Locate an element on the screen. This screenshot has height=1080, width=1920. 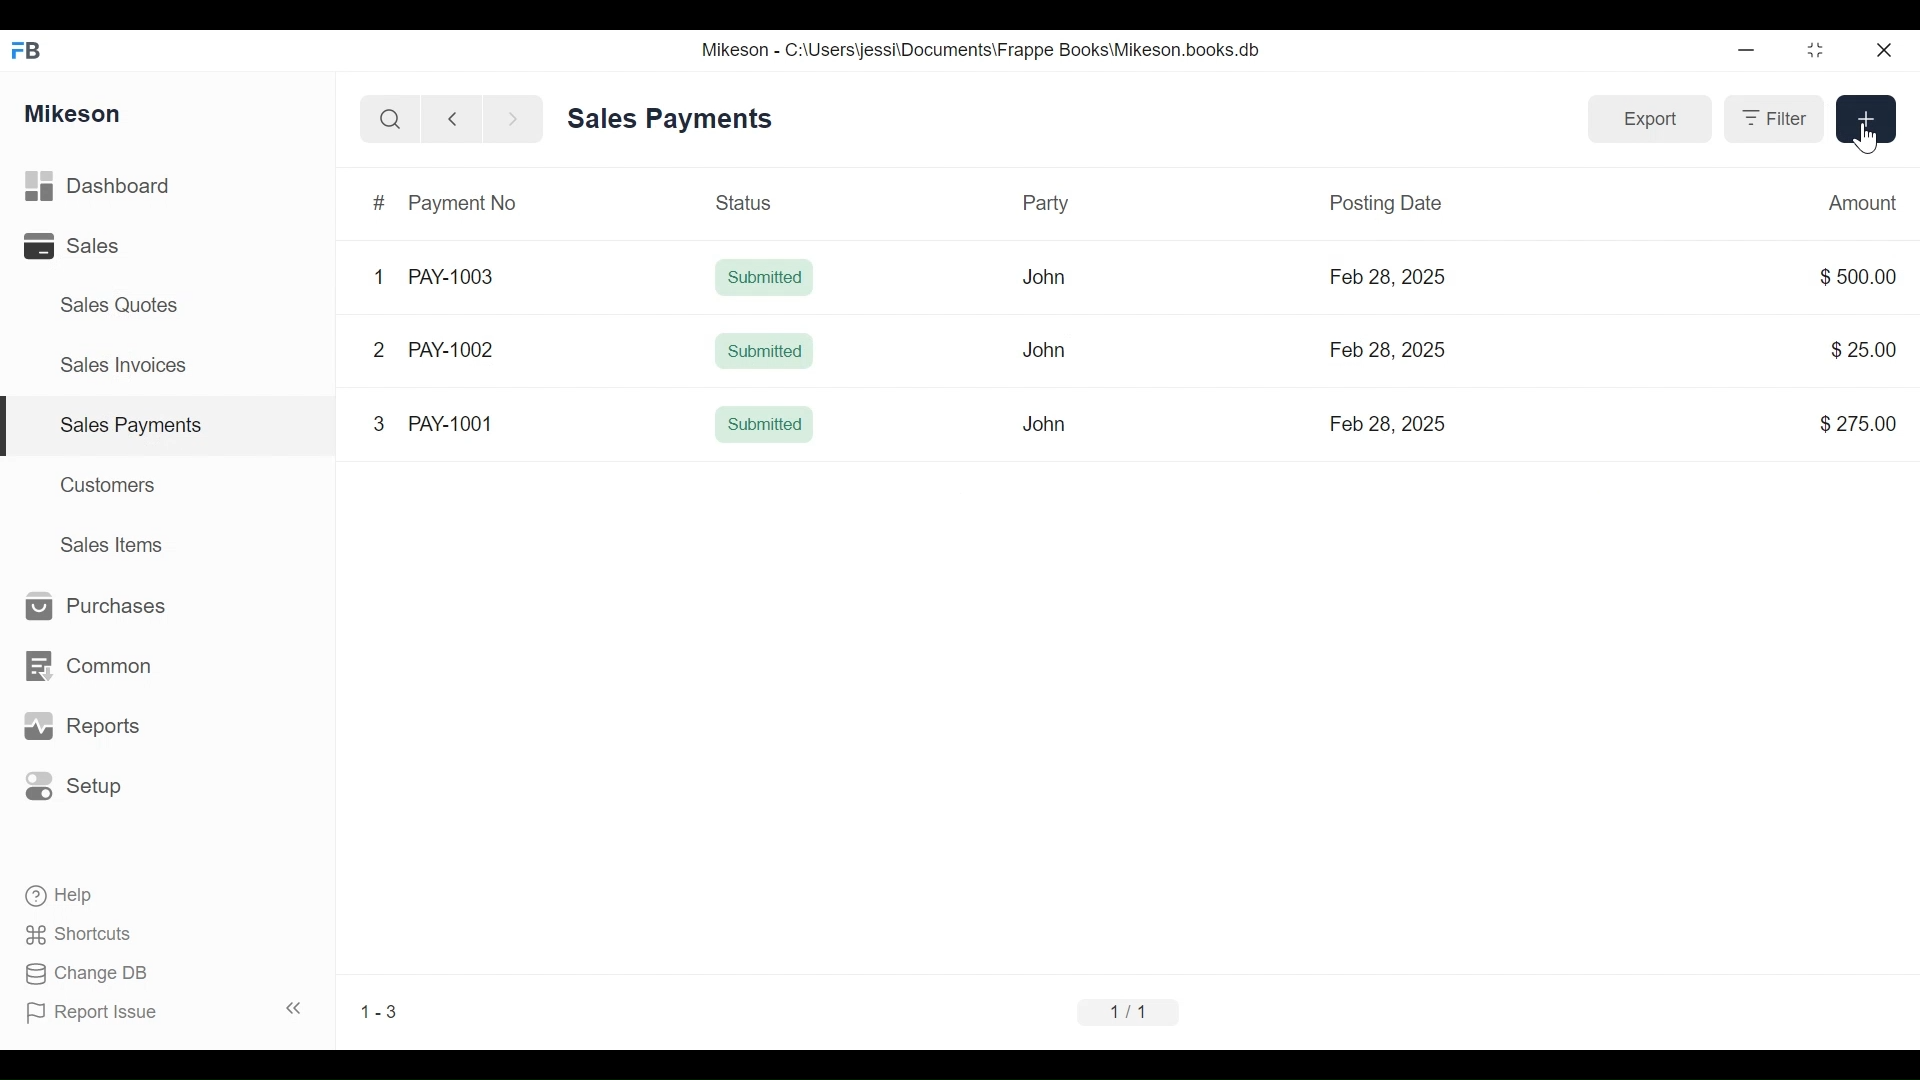
Mikeson is located at coordinates (74, 111).